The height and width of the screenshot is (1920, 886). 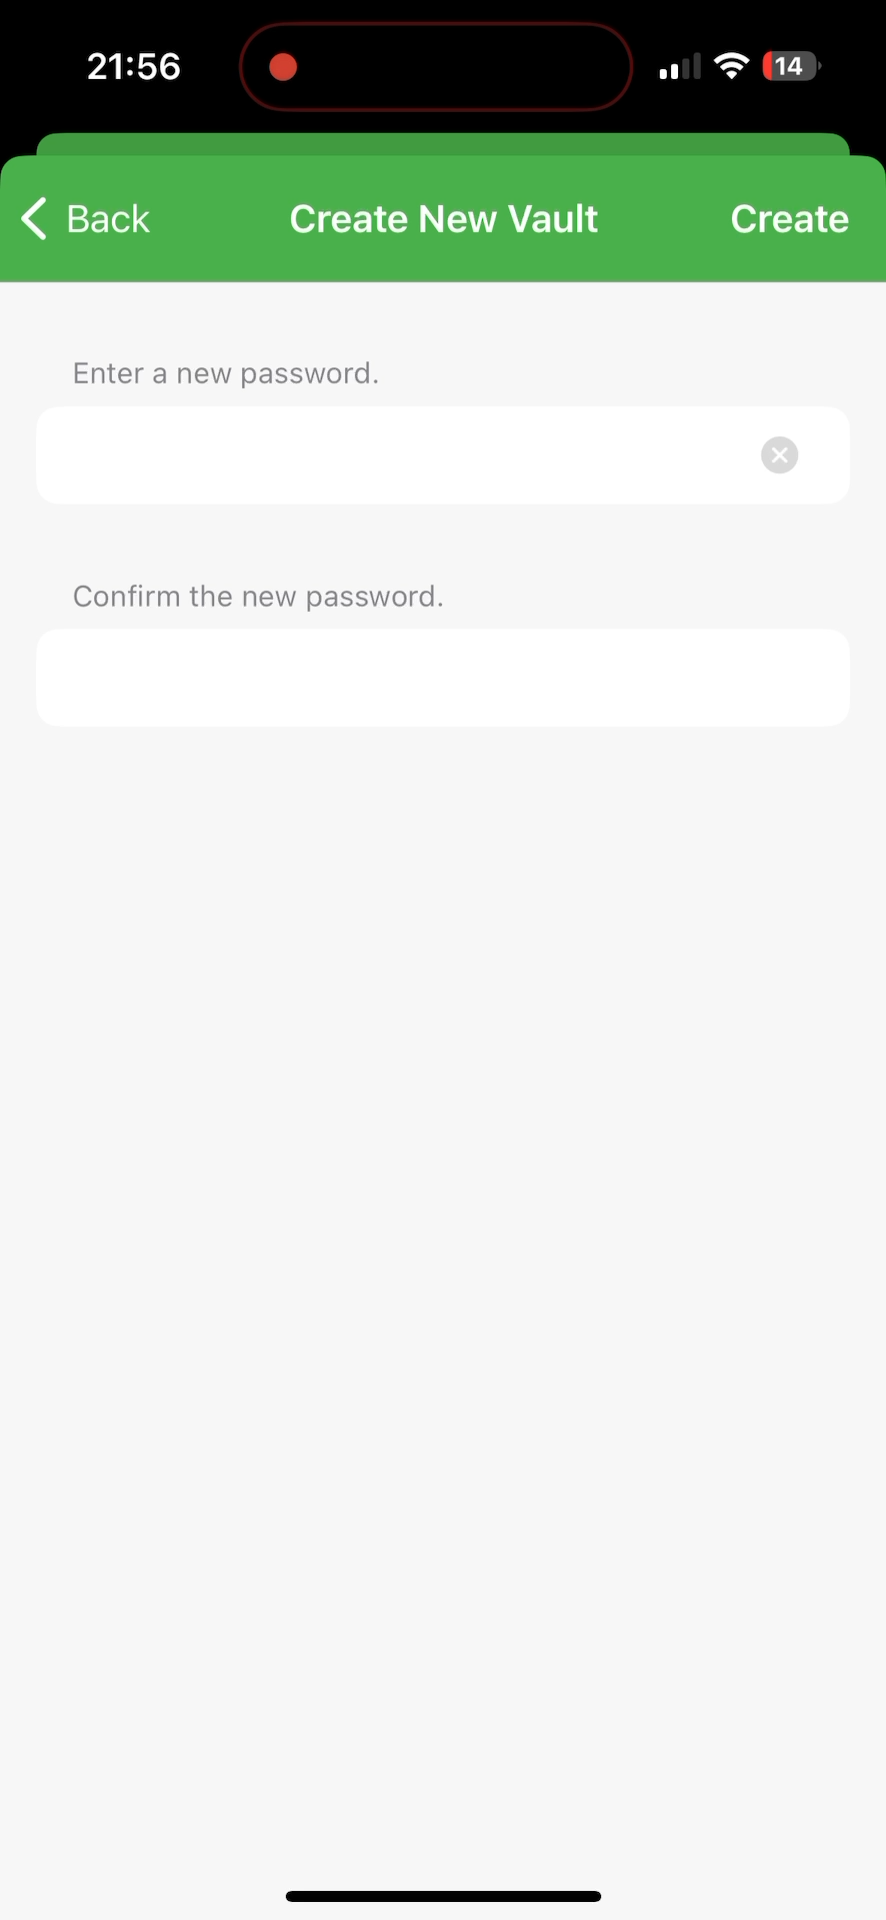 What do you see at coordinates (264, 594) in the screenshot?
I see `confirm the new password` at bounding box center [264, 594].